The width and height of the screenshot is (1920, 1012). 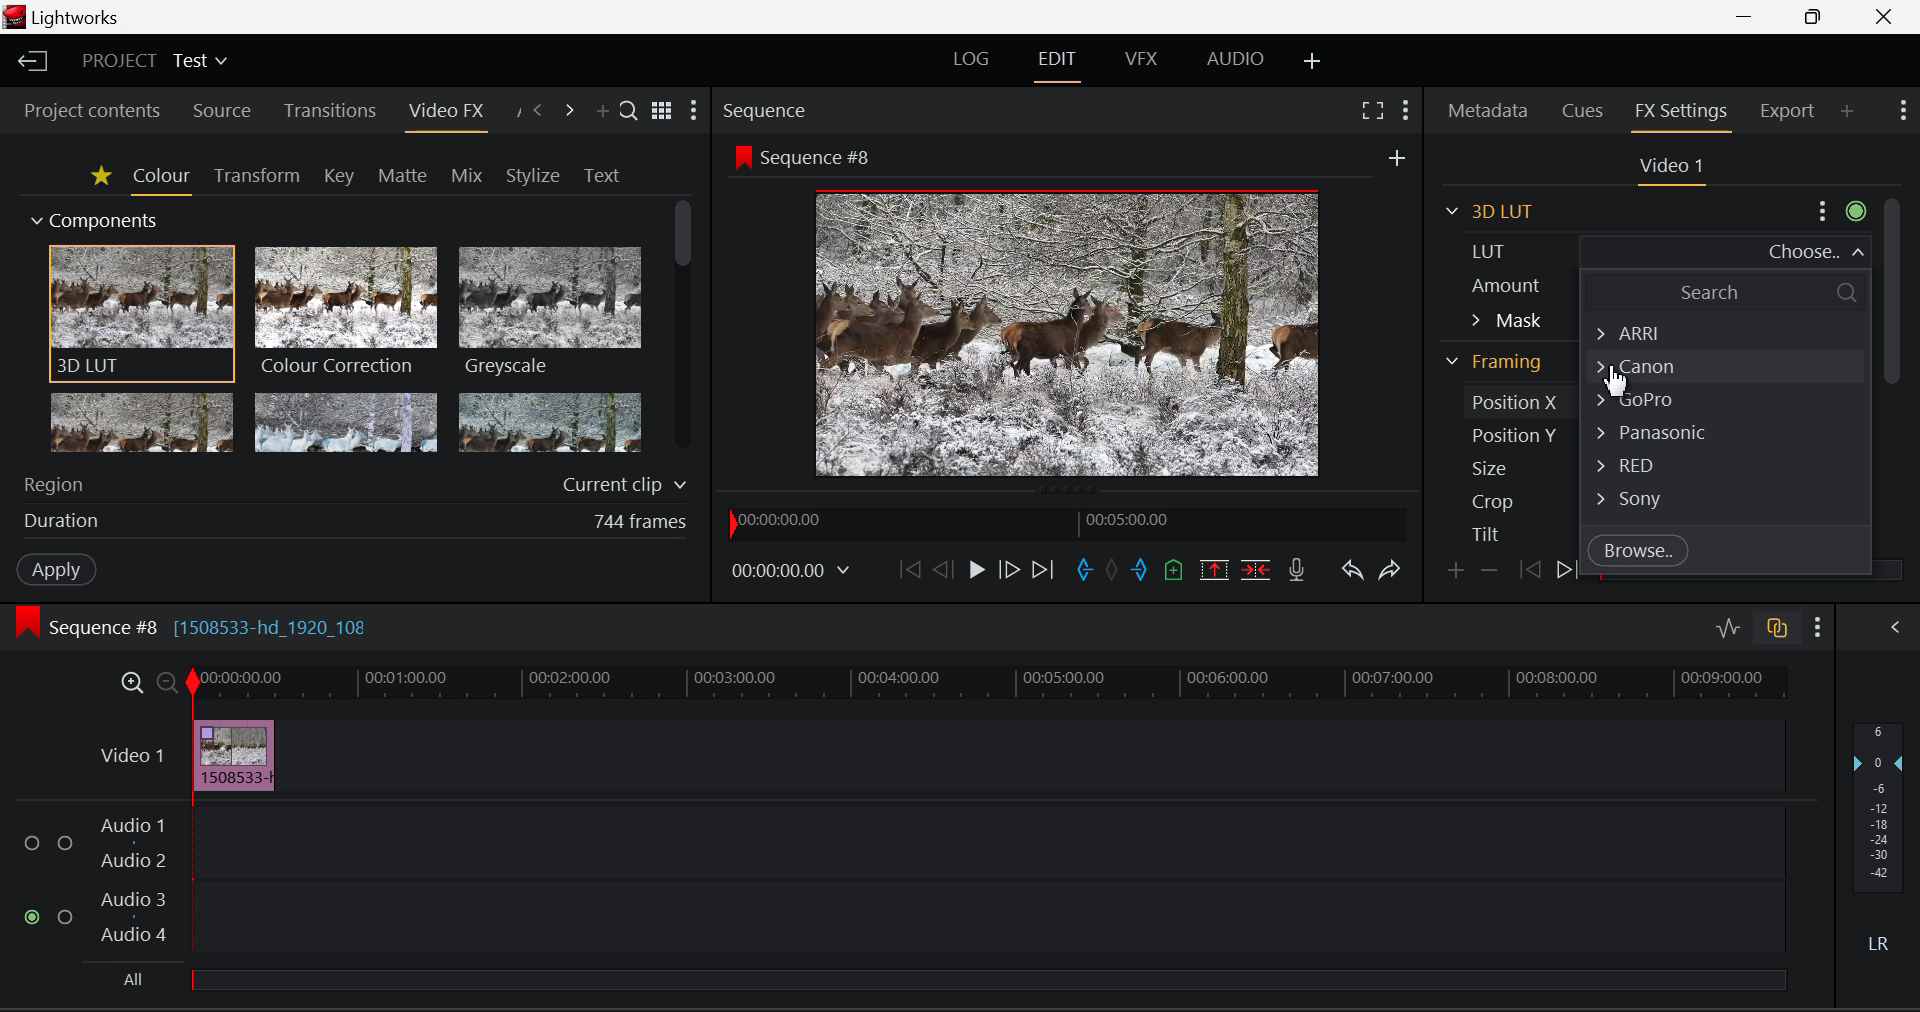 I want to click on Position X, so click(x=1517, y=400).